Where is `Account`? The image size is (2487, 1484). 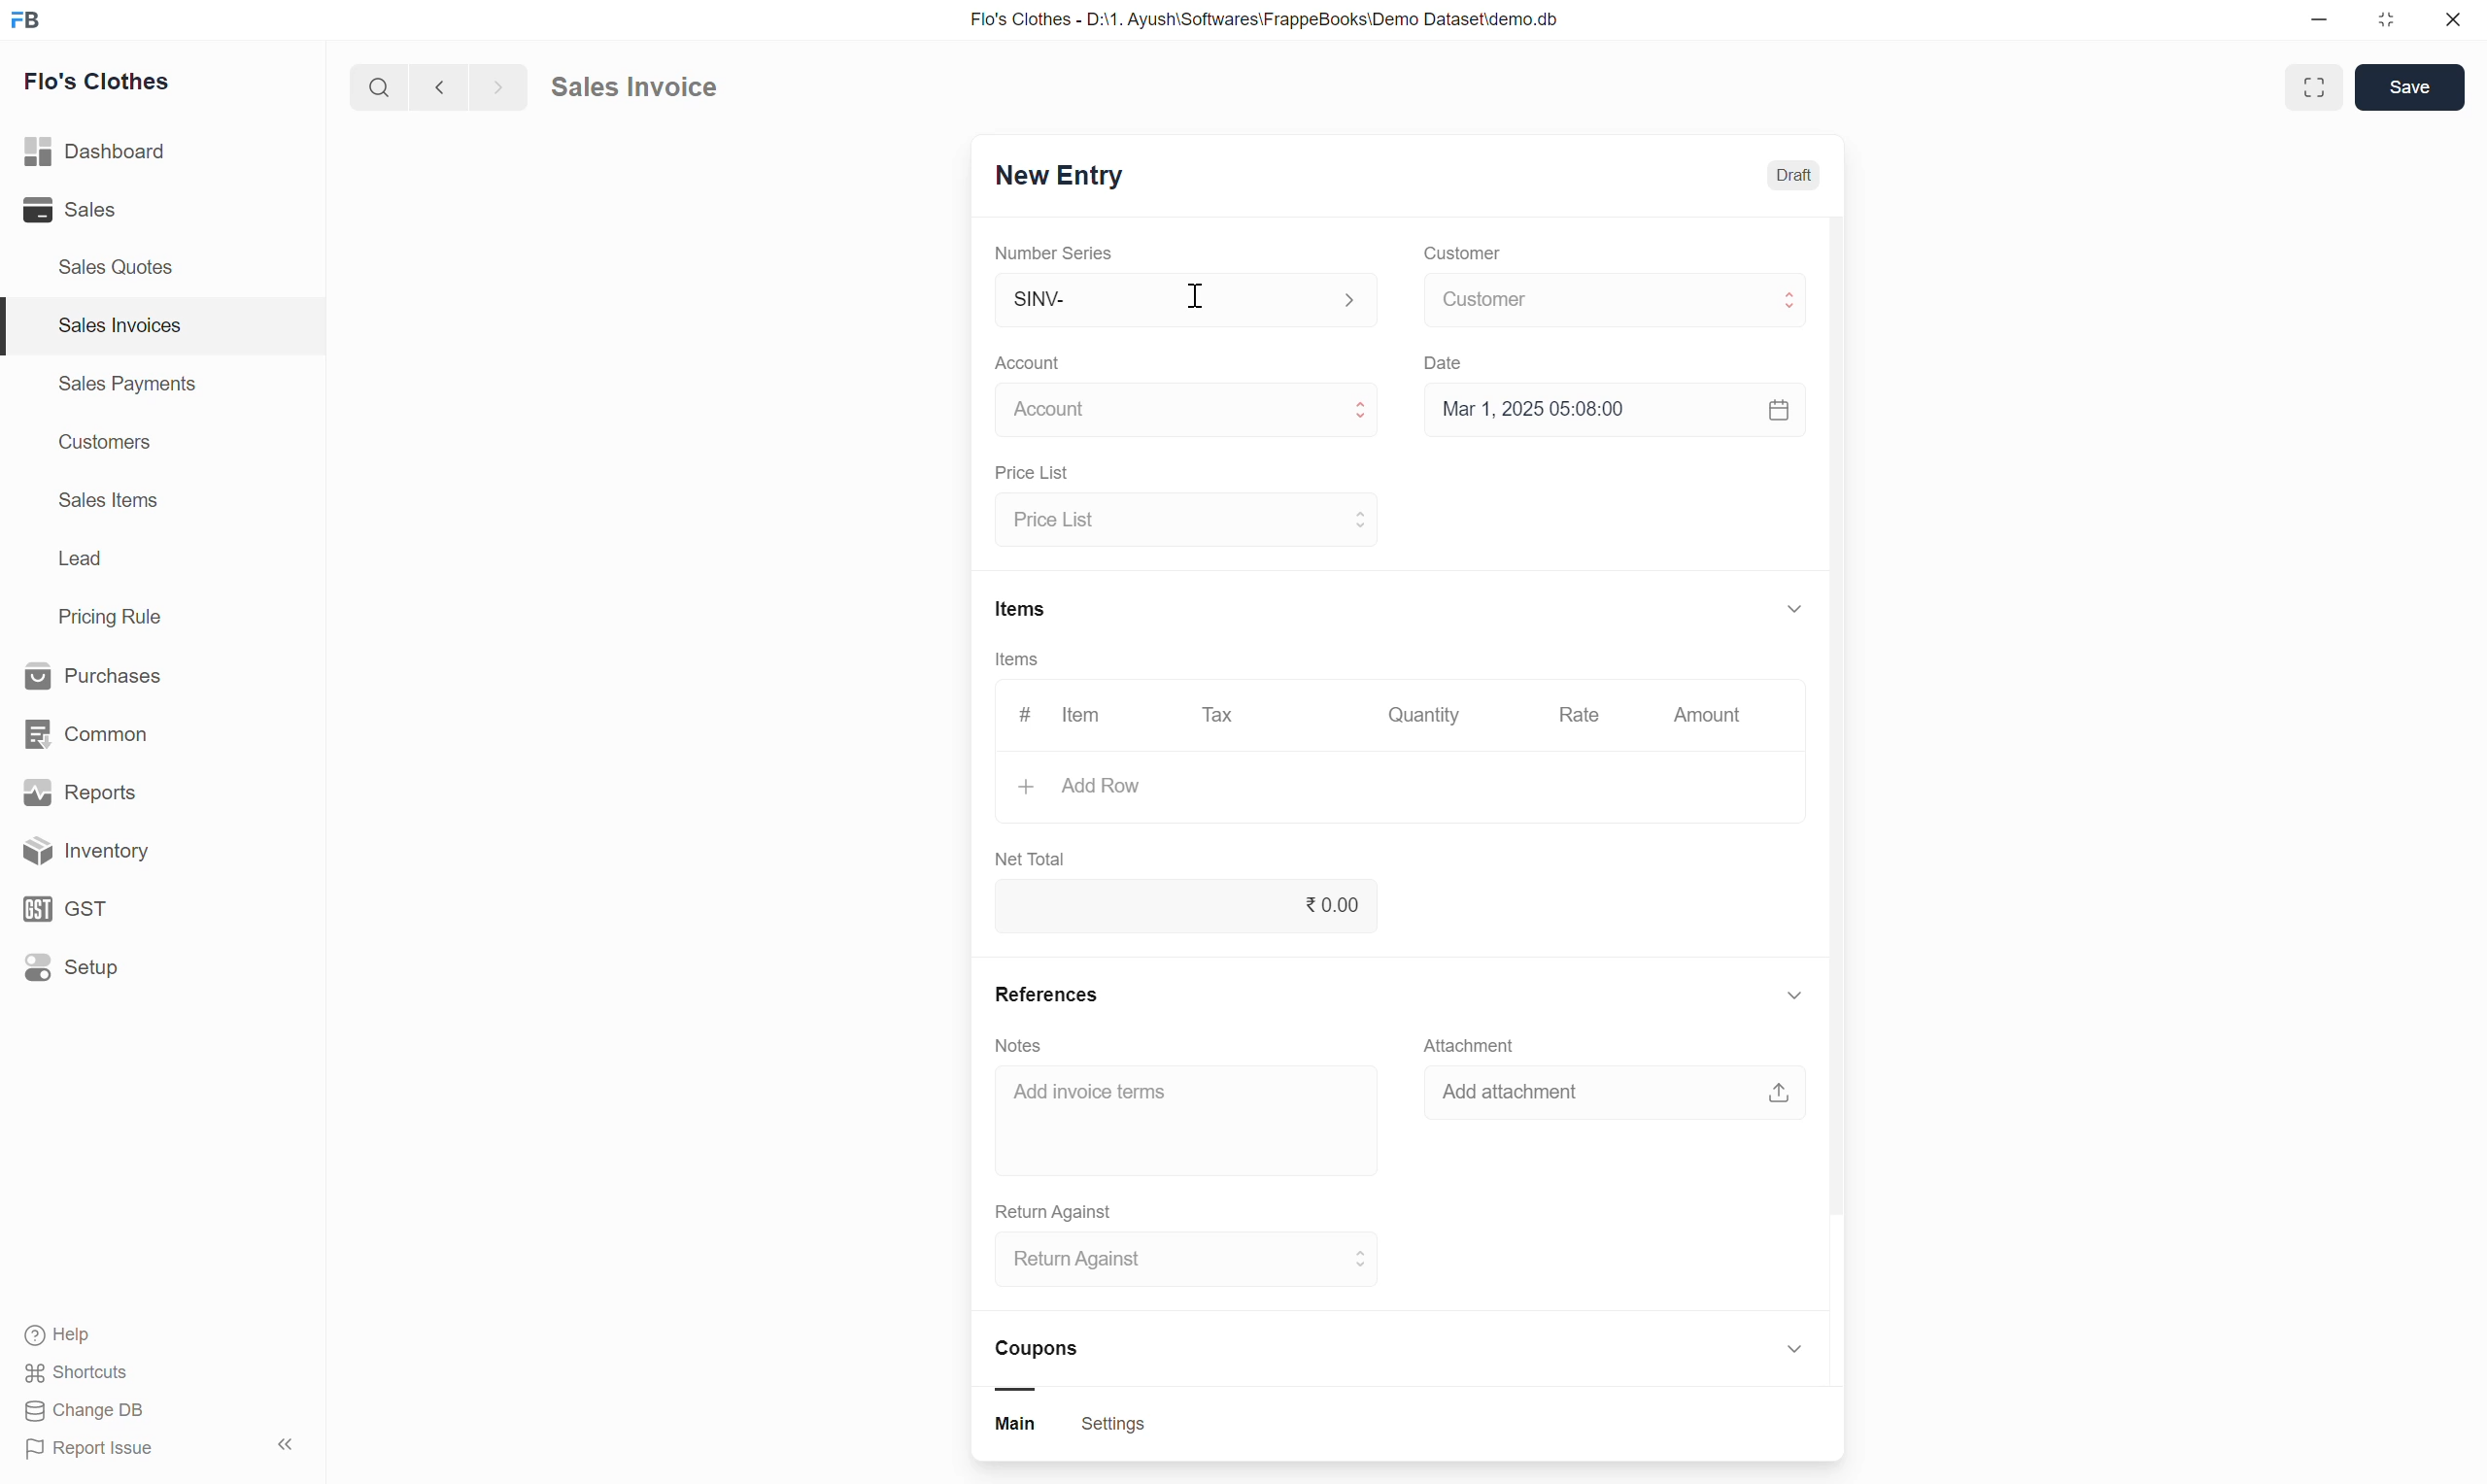 Account is located at coordinates (1031, 363).